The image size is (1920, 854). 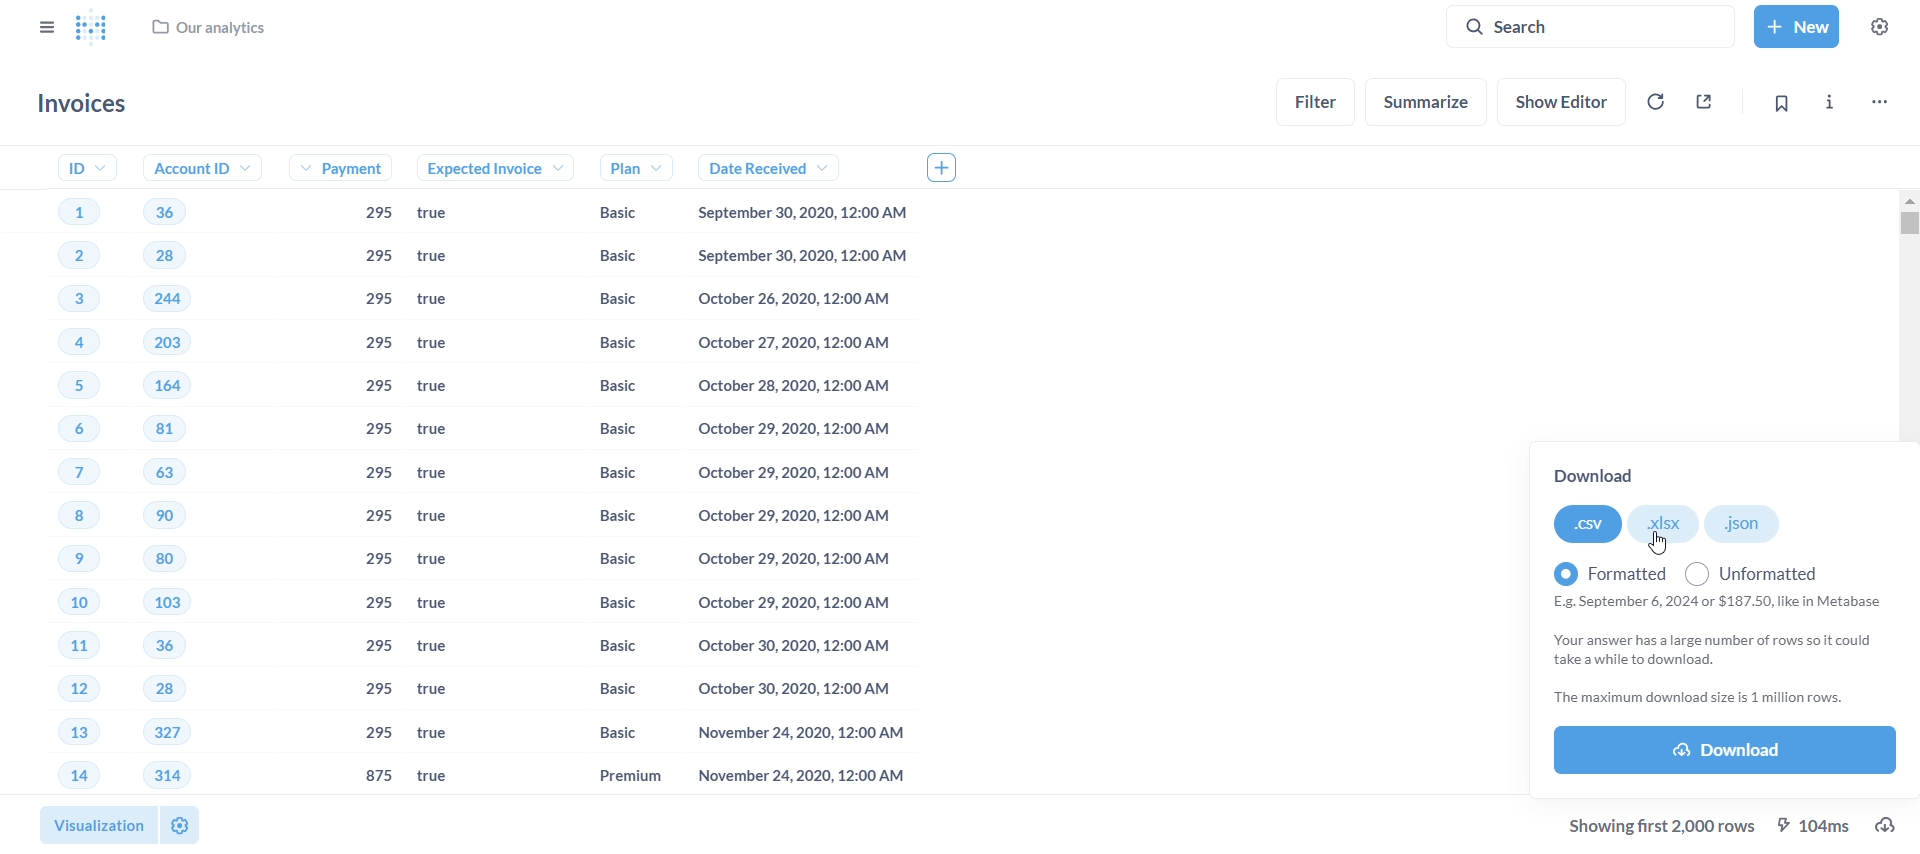 What do you see at coordinates (55, 688) in the screenshot?
I see `12` at bounding box center [55, 688].